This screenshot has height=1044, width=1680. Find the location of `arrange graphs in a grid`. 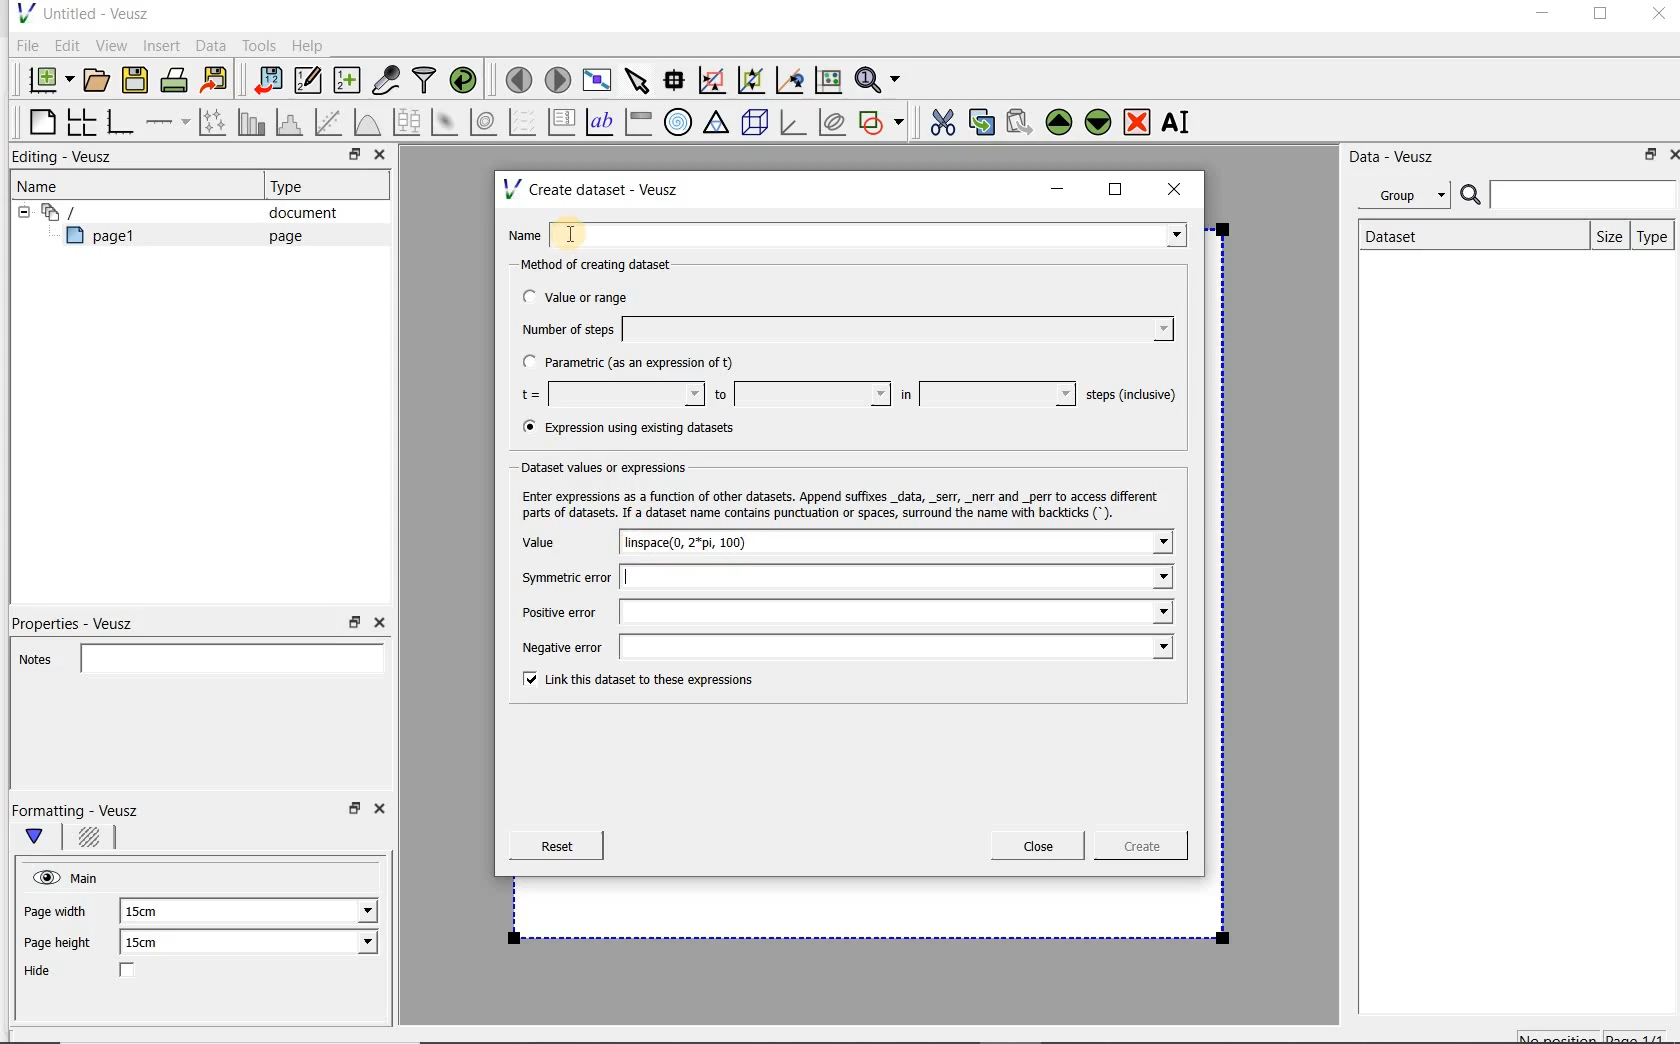

arrange graphs in a grid is located at coordinates (80, 121).